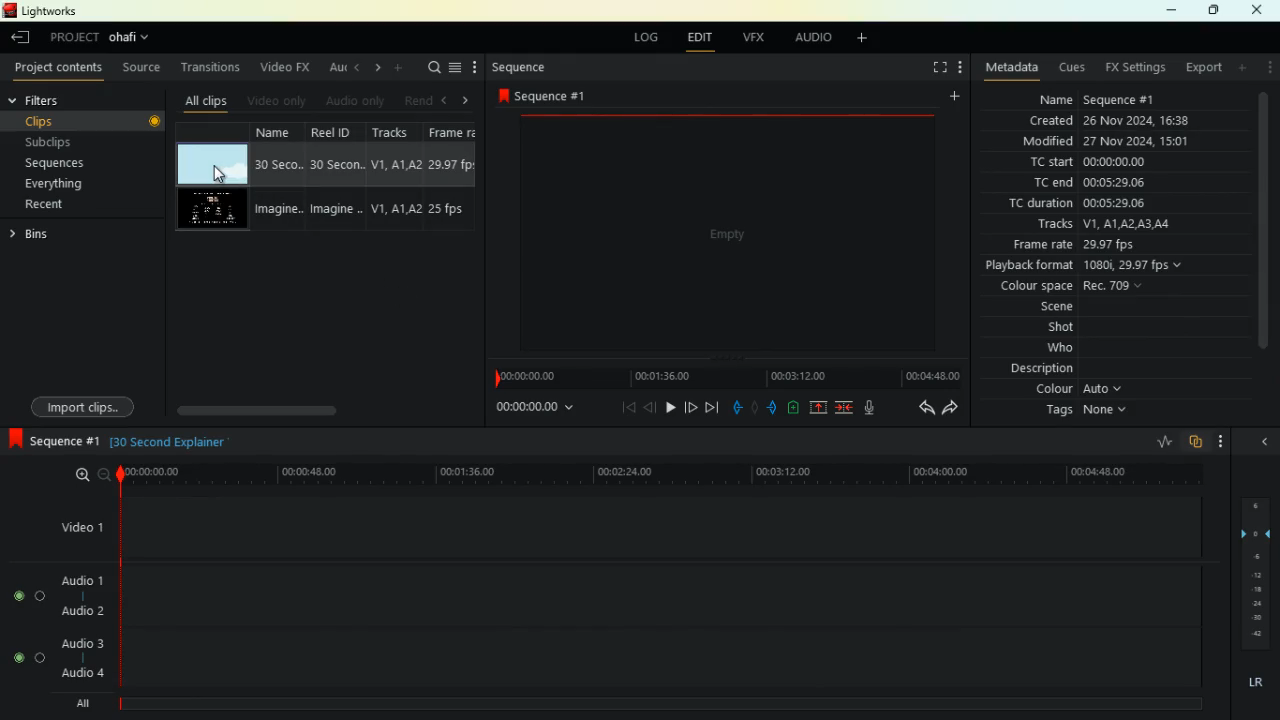 This screenshot has height=720, width=1280. Describe the element at coordinates (156, 121) in the screenshot. I see `Record` at that location.